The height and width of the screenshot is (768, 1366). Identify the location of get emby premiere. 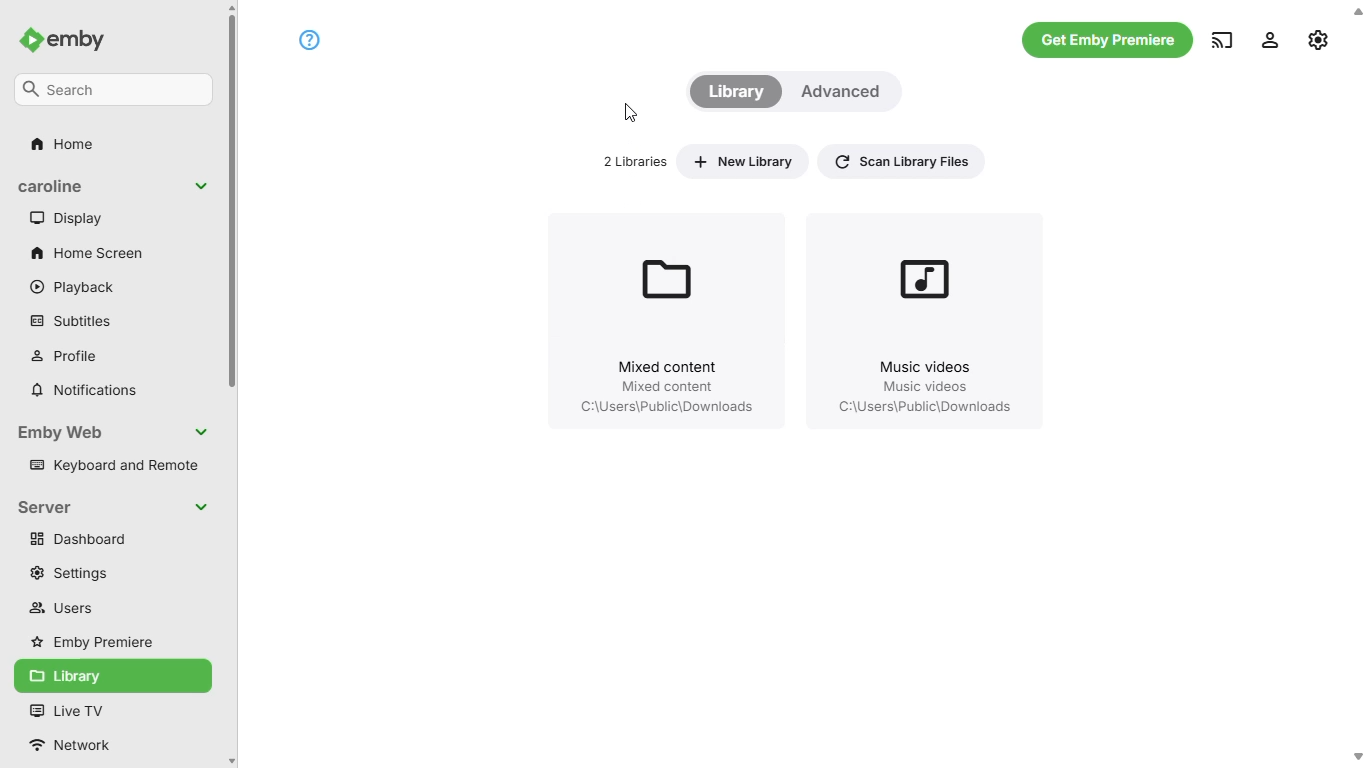
(1108, 40).